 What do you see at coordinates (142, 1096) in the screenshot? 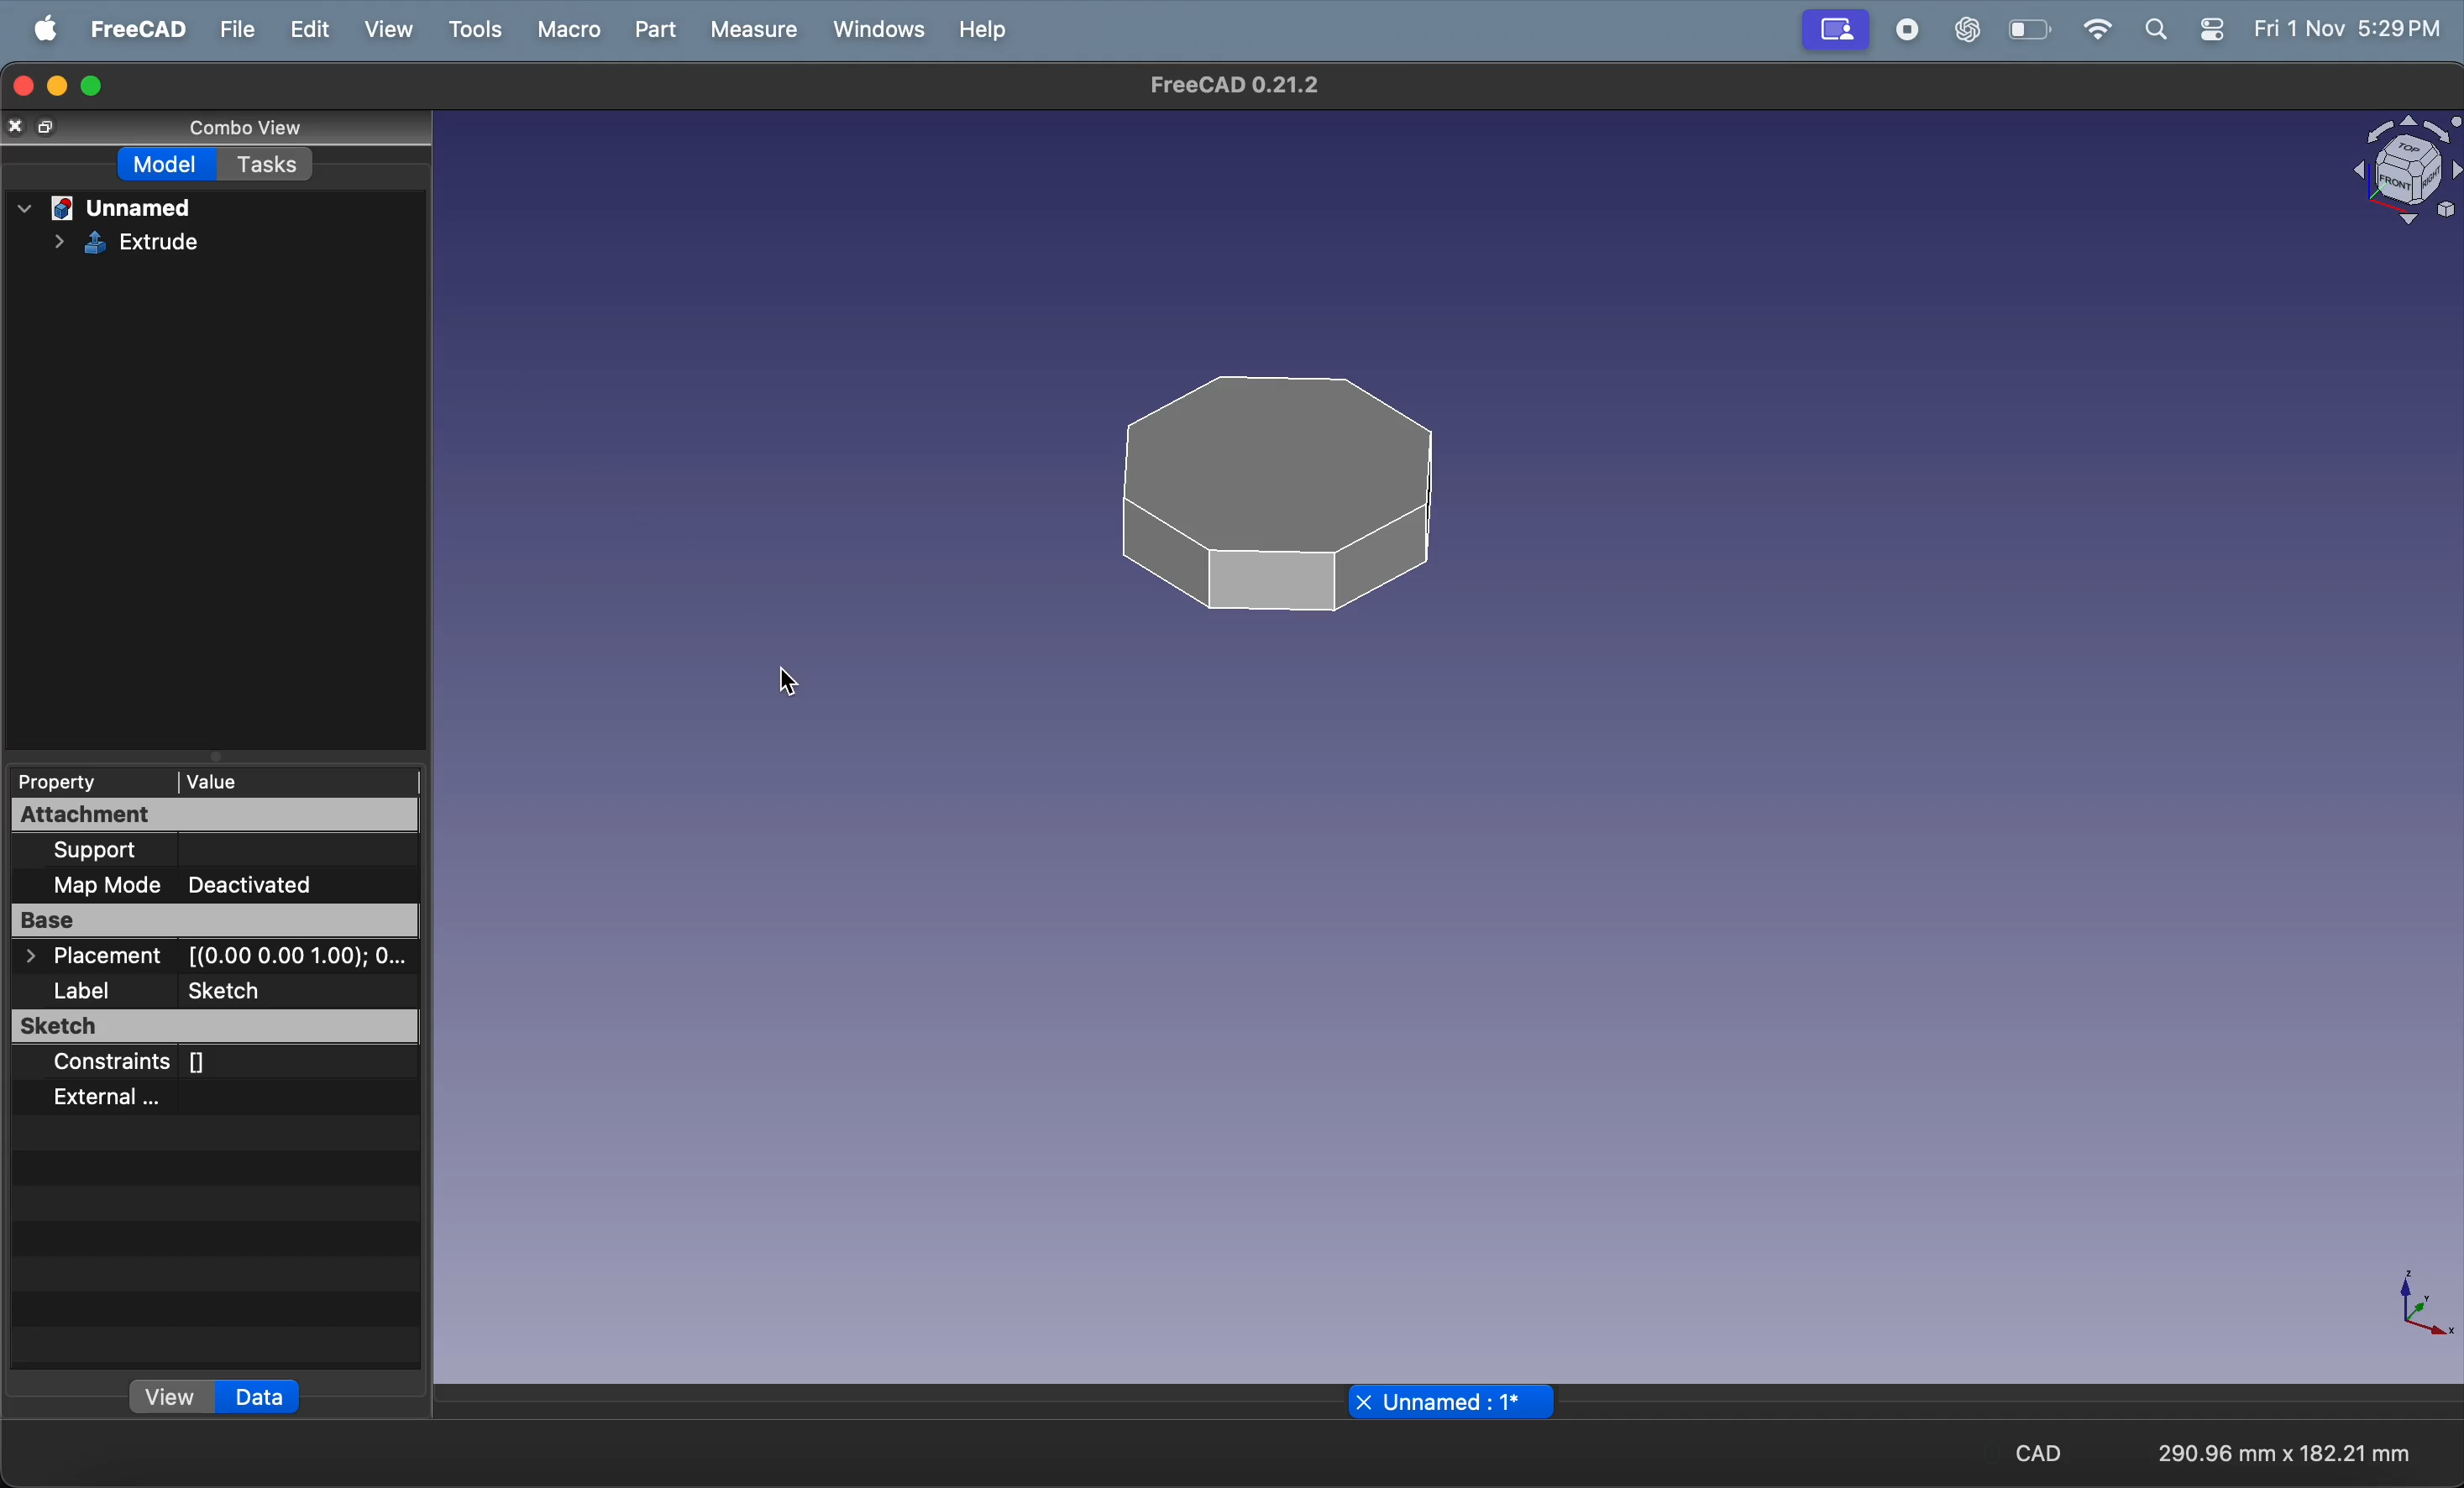
I see `external` at bounding box center [142, 1096].